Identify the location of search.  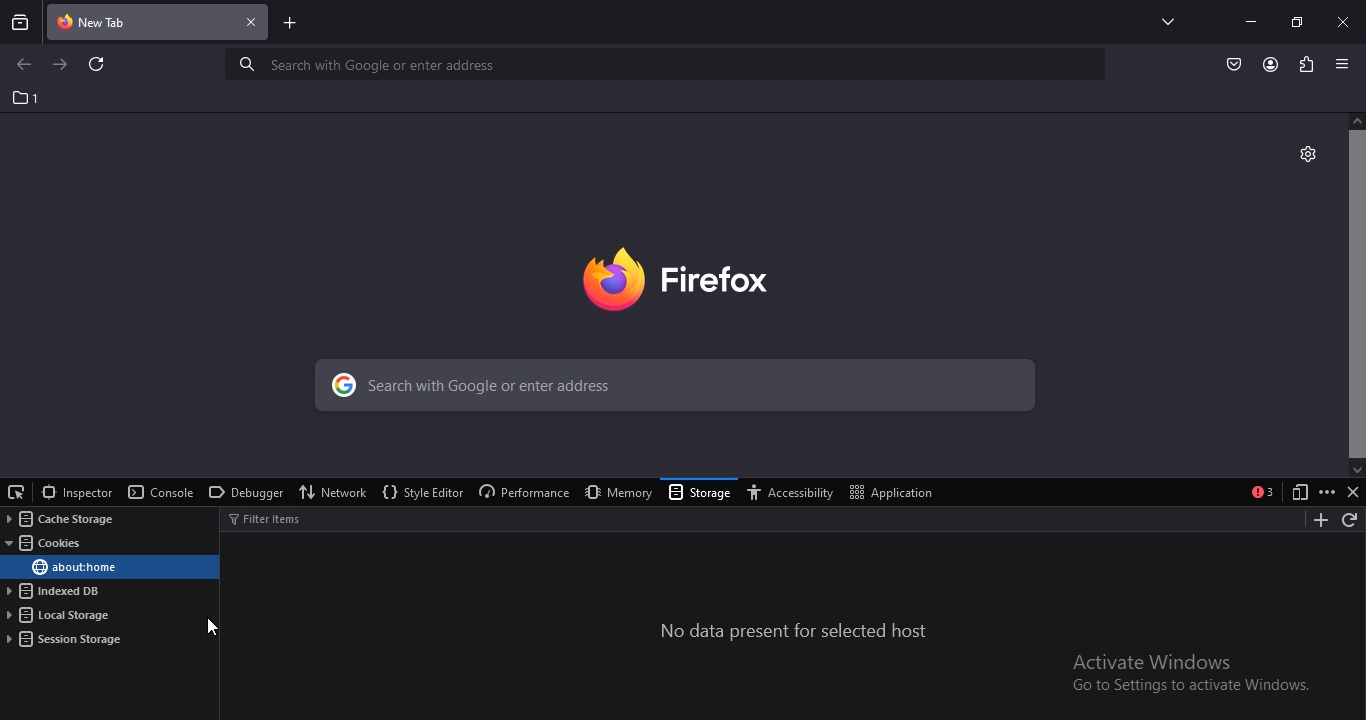
(670, 388).